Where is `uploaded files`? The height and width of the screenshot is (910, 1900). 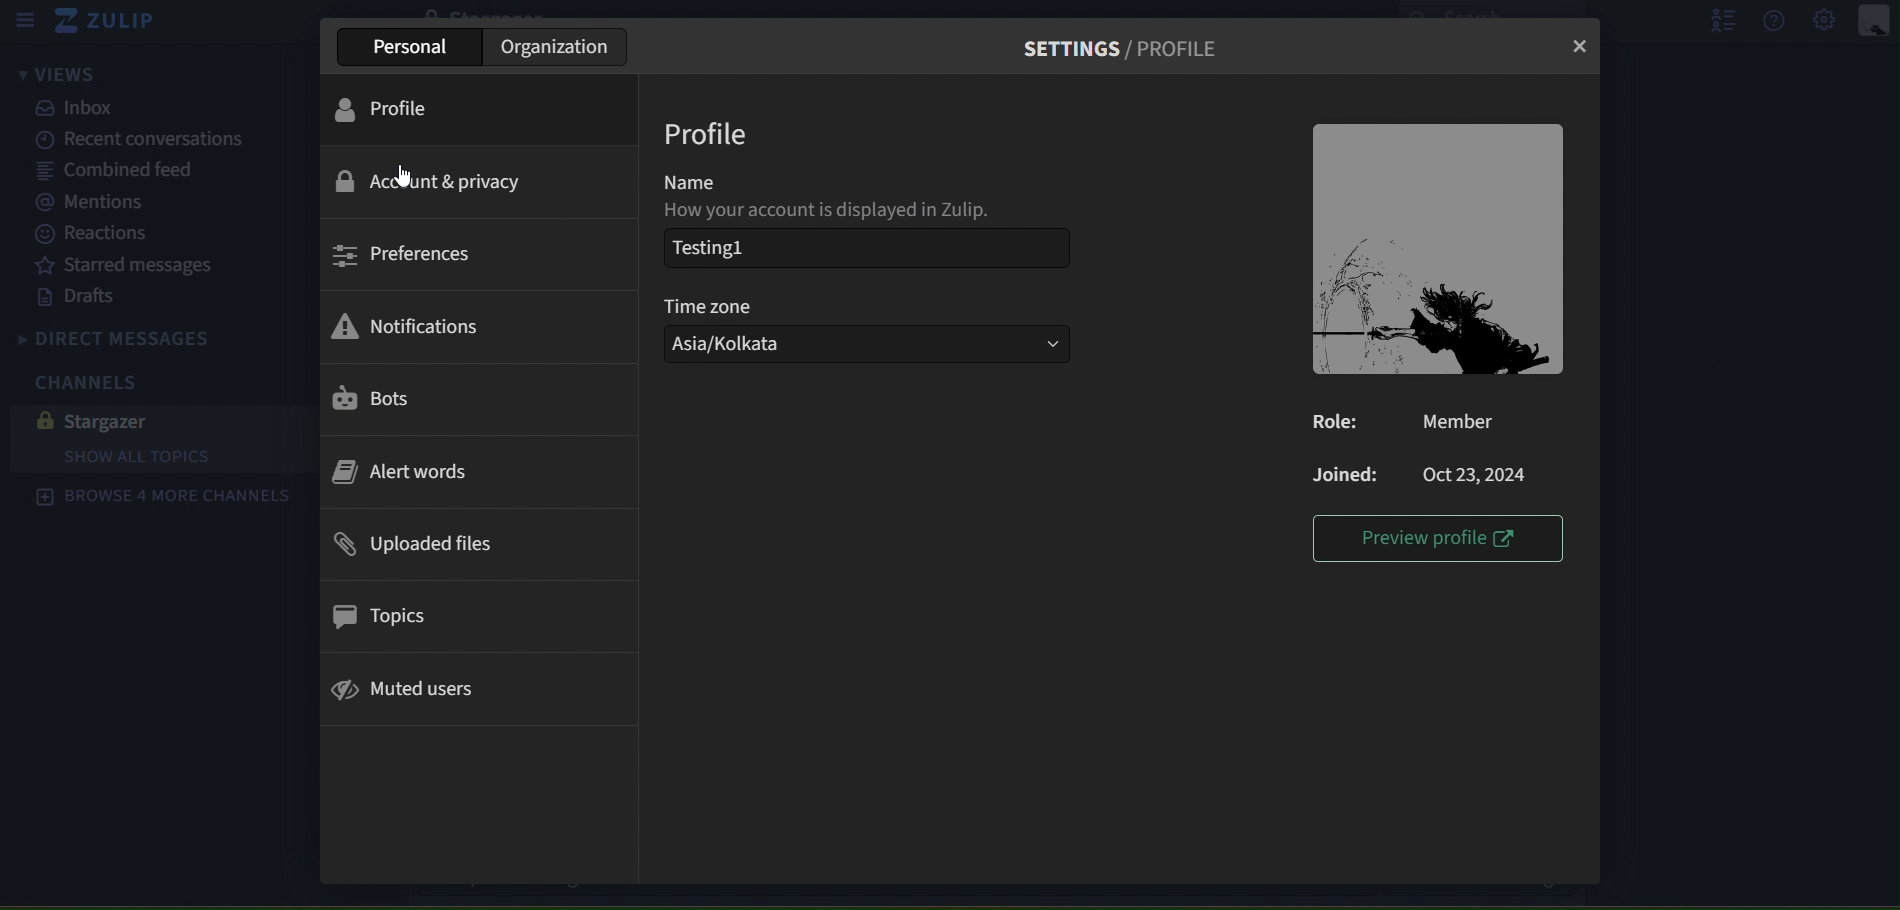 uploaded files is located at coordinates (414, 545).